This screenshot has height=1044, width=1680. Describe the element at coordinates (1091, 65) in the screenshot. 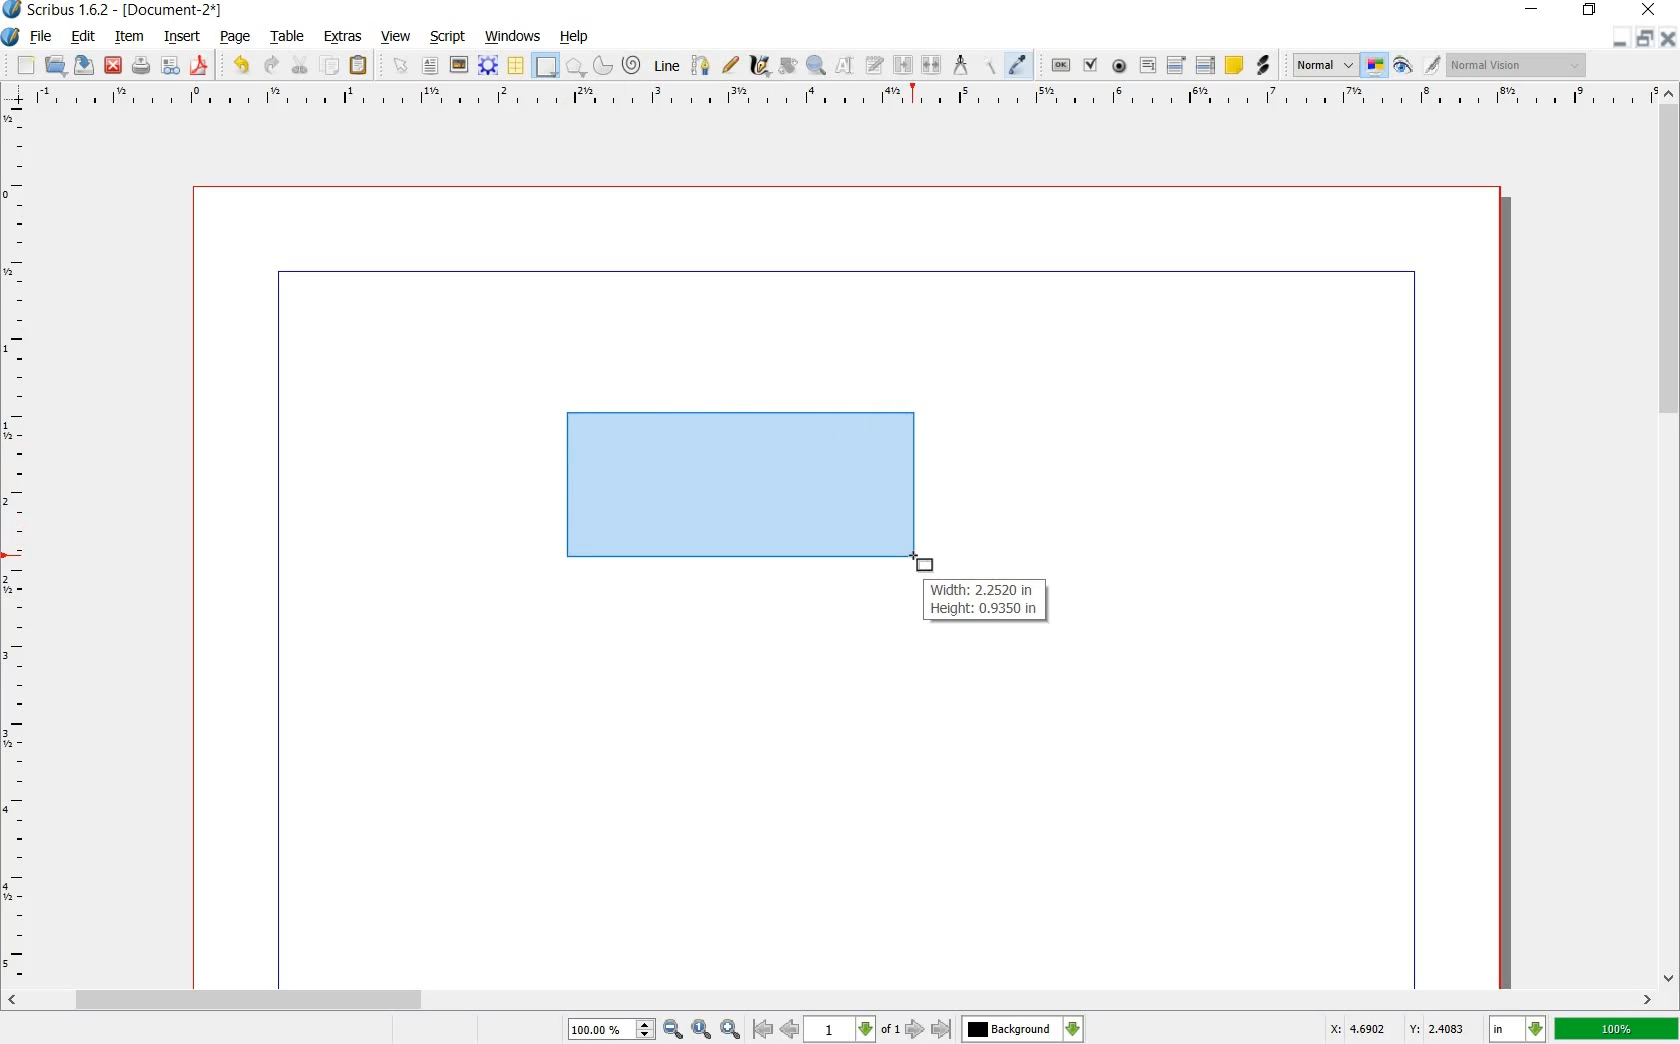

I see `PDF CHECK BOX` at that location.